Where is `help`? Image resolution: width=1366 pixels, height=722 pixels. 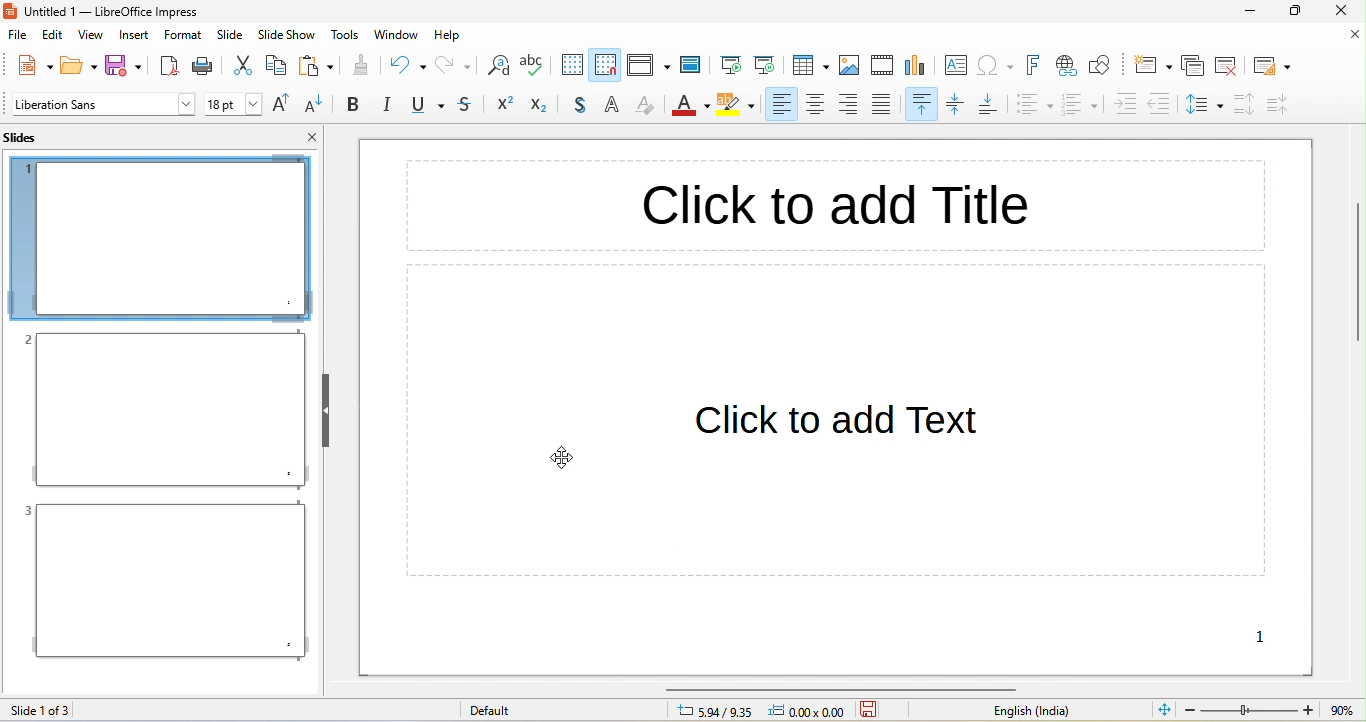 help is located at coordinates (448, 36).